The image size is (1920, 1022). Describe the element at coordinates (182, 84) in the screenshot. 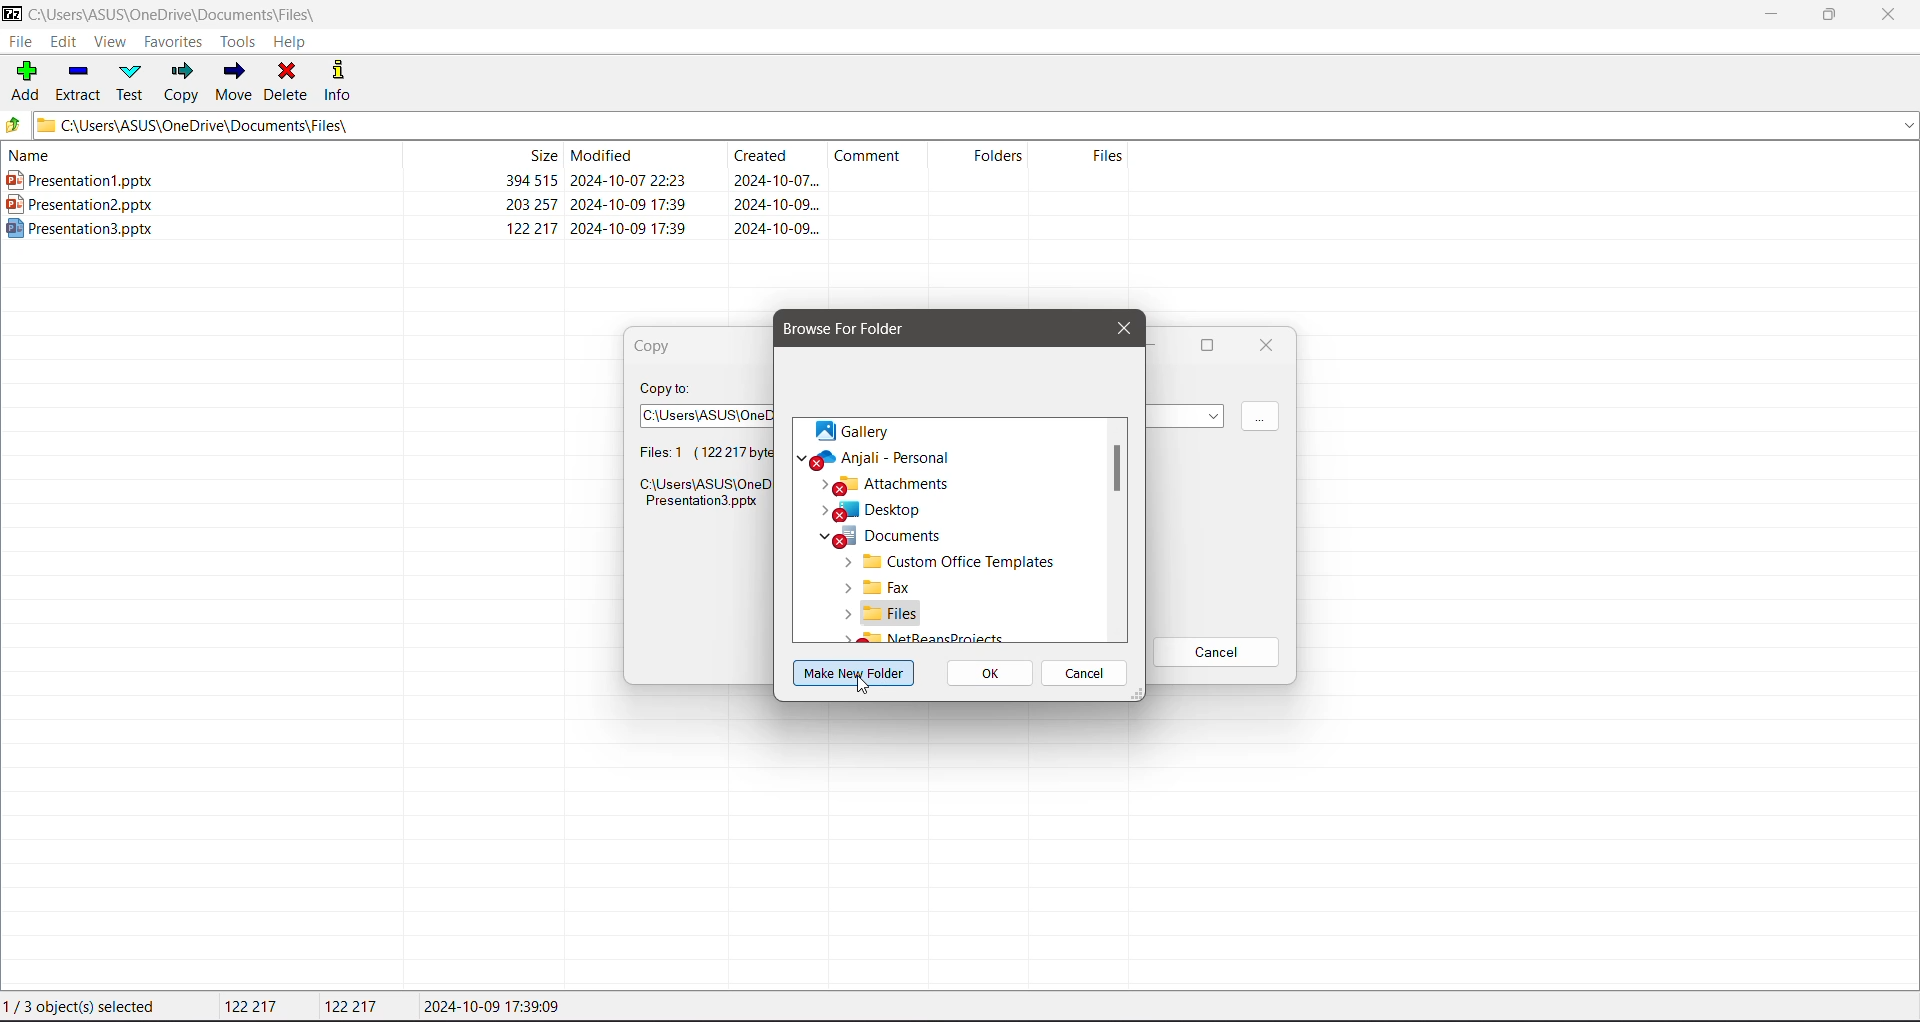

I see `Copy` at that location.